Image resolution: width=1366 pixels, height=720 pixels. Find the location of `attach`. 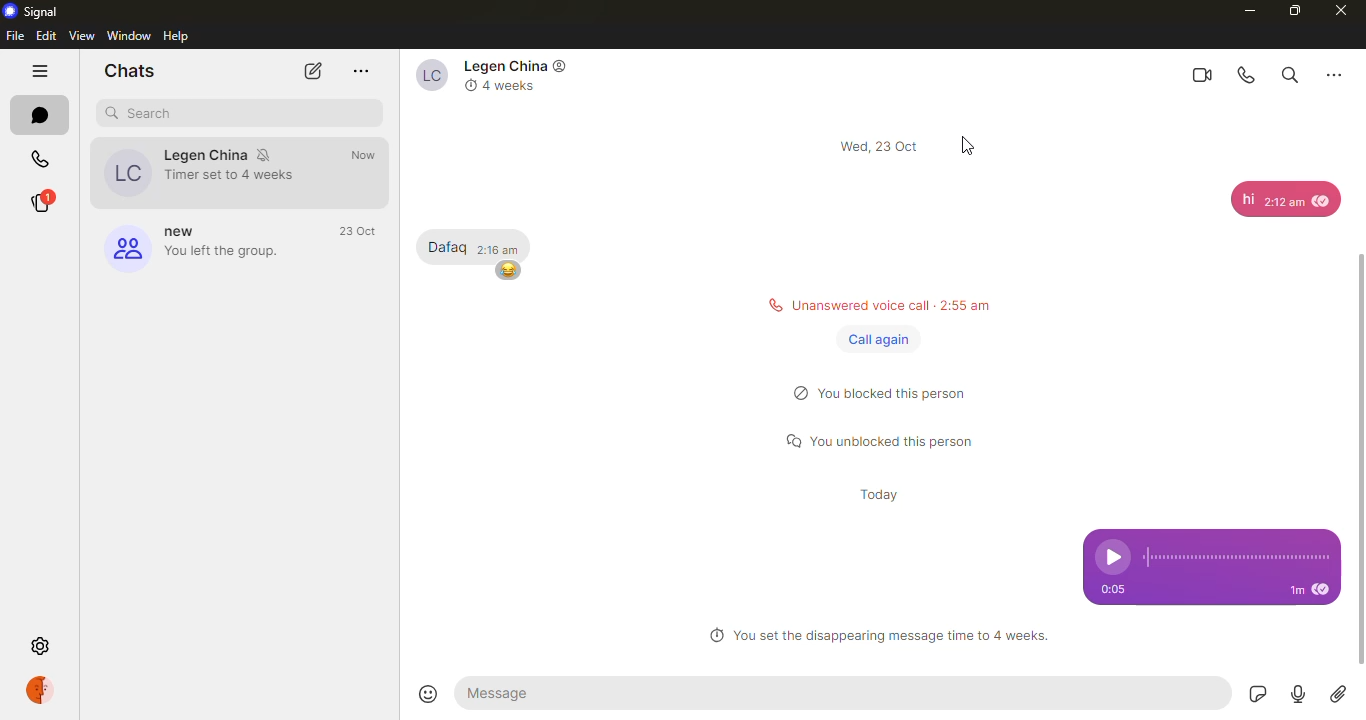

attach is located at coordinates (1339, 695).